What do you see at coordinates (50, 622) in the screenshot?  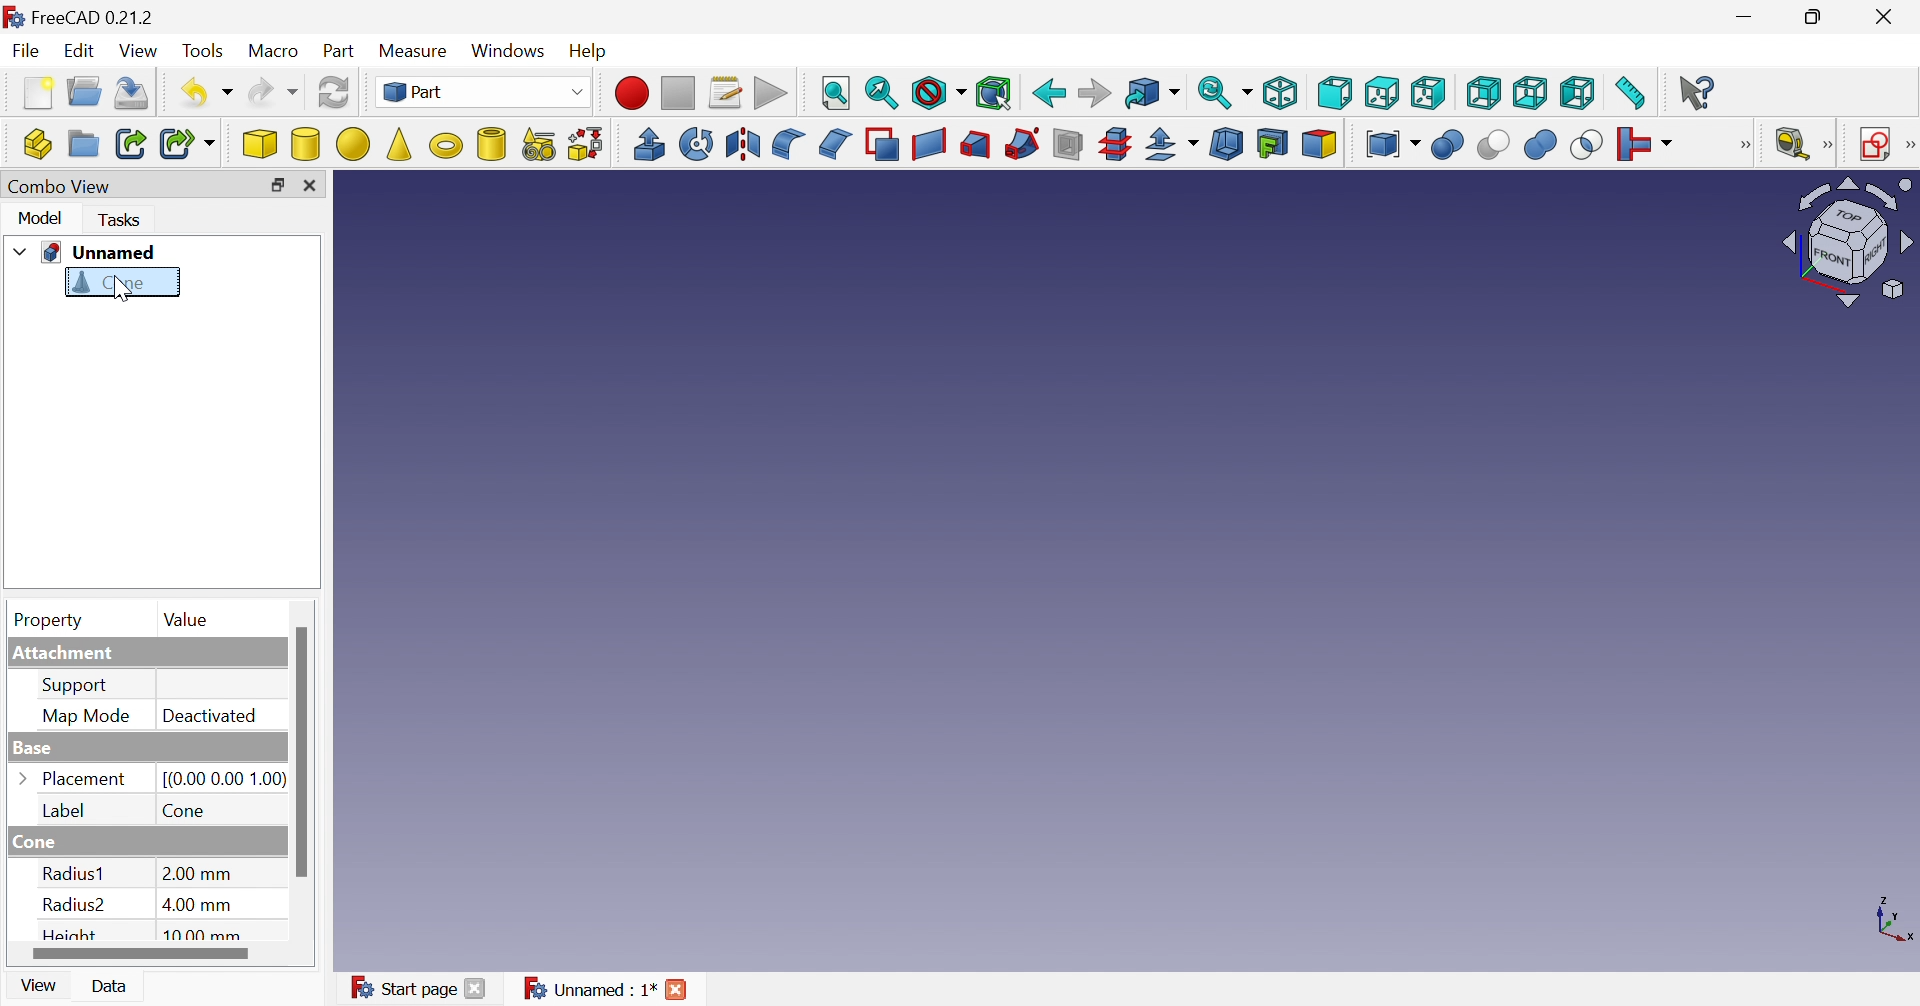 I see `Property` at bounding box center [50, 622].